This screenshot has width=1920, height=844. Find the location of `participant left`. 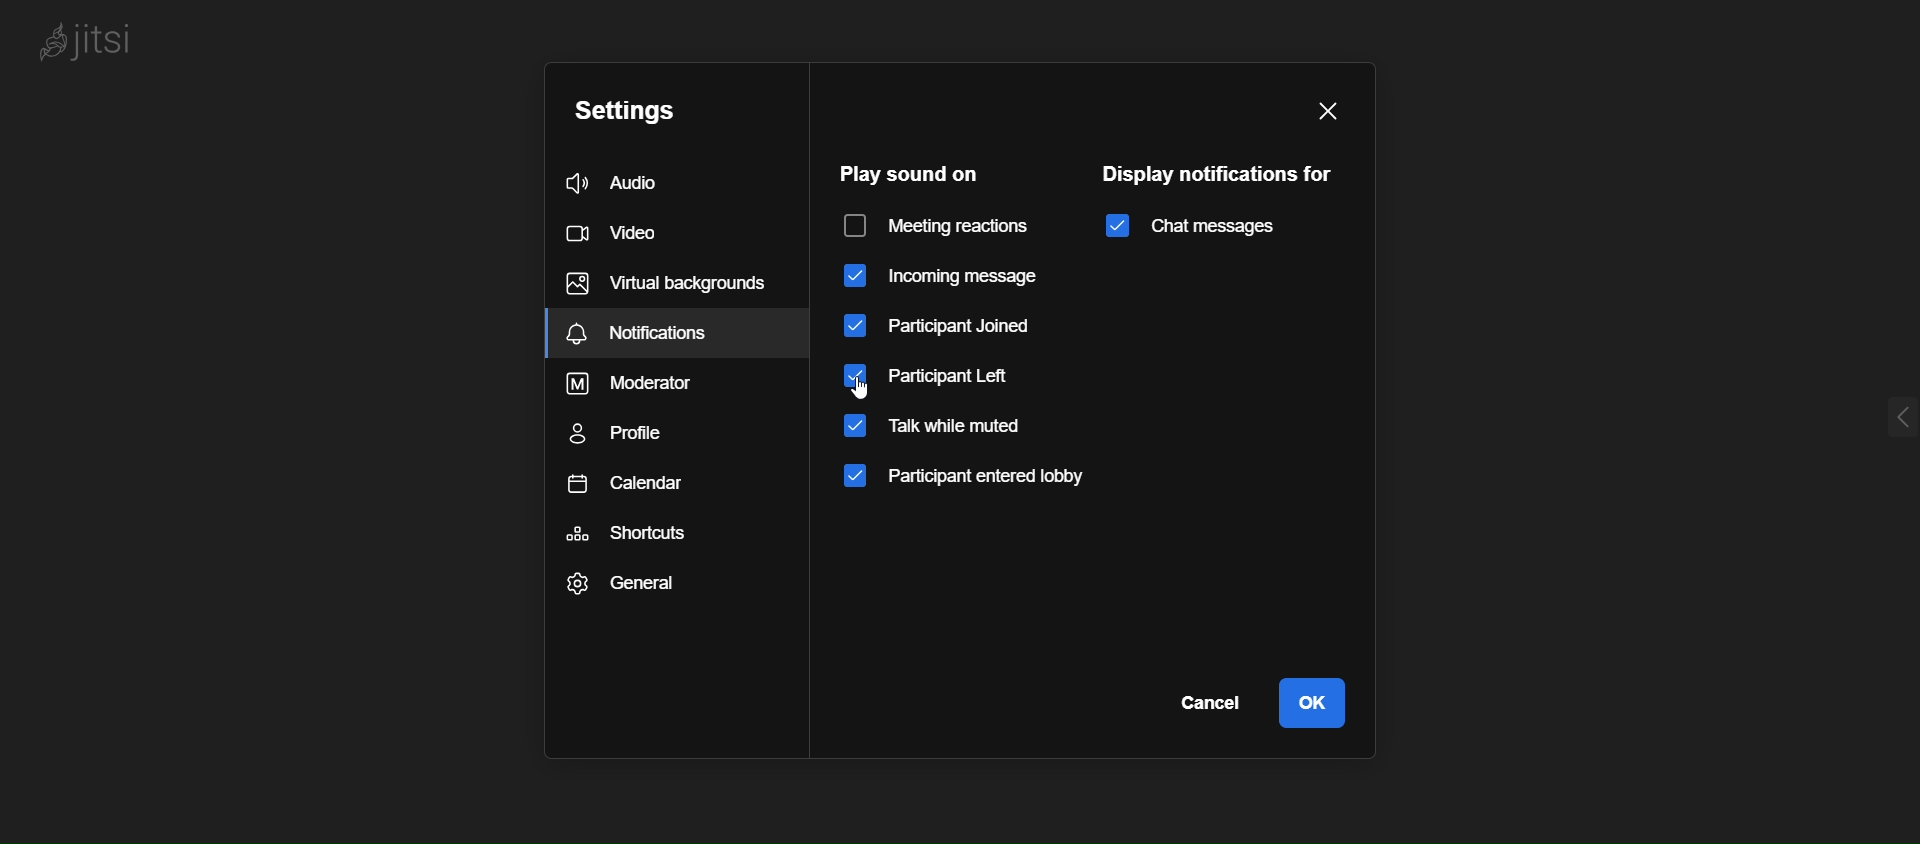

participant left is located at coordinates (935, 376).